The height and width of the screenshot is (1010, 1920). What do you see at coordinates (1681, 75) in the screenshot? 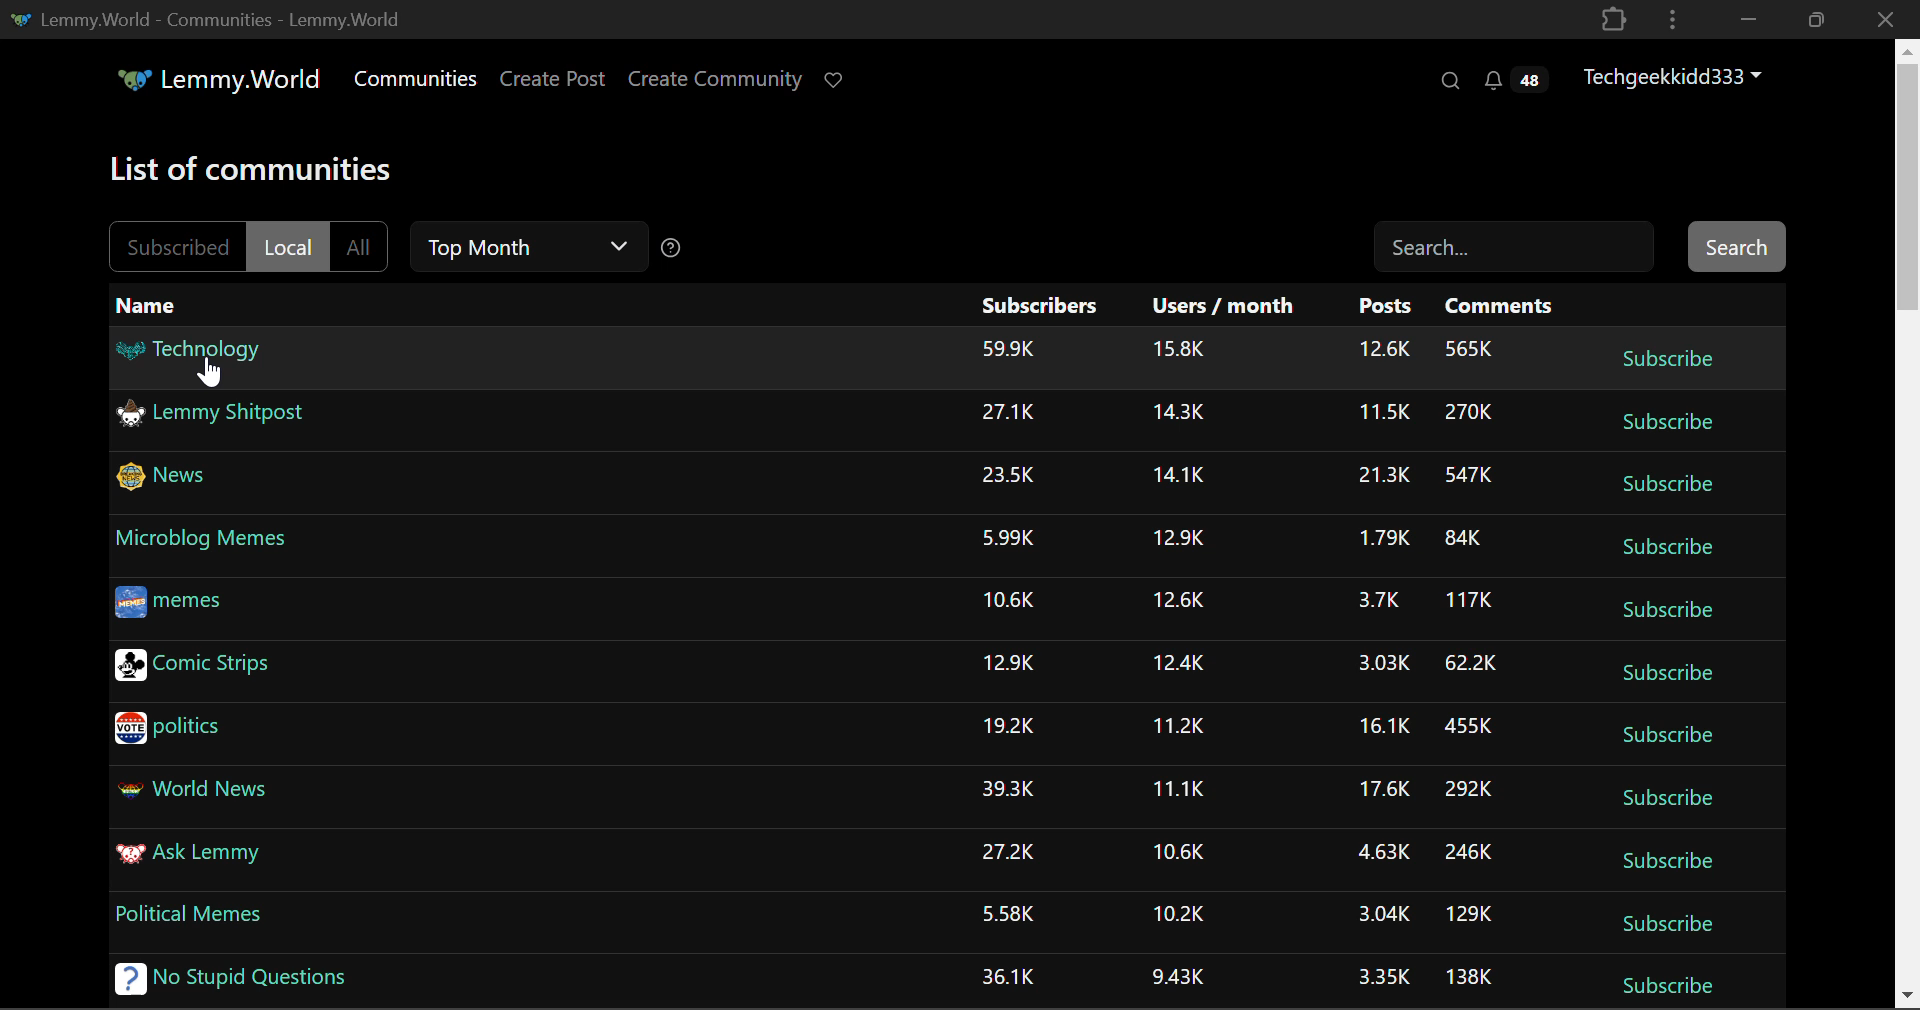
I see `Techgeekkidd333` at bounding box center [1681, 75].